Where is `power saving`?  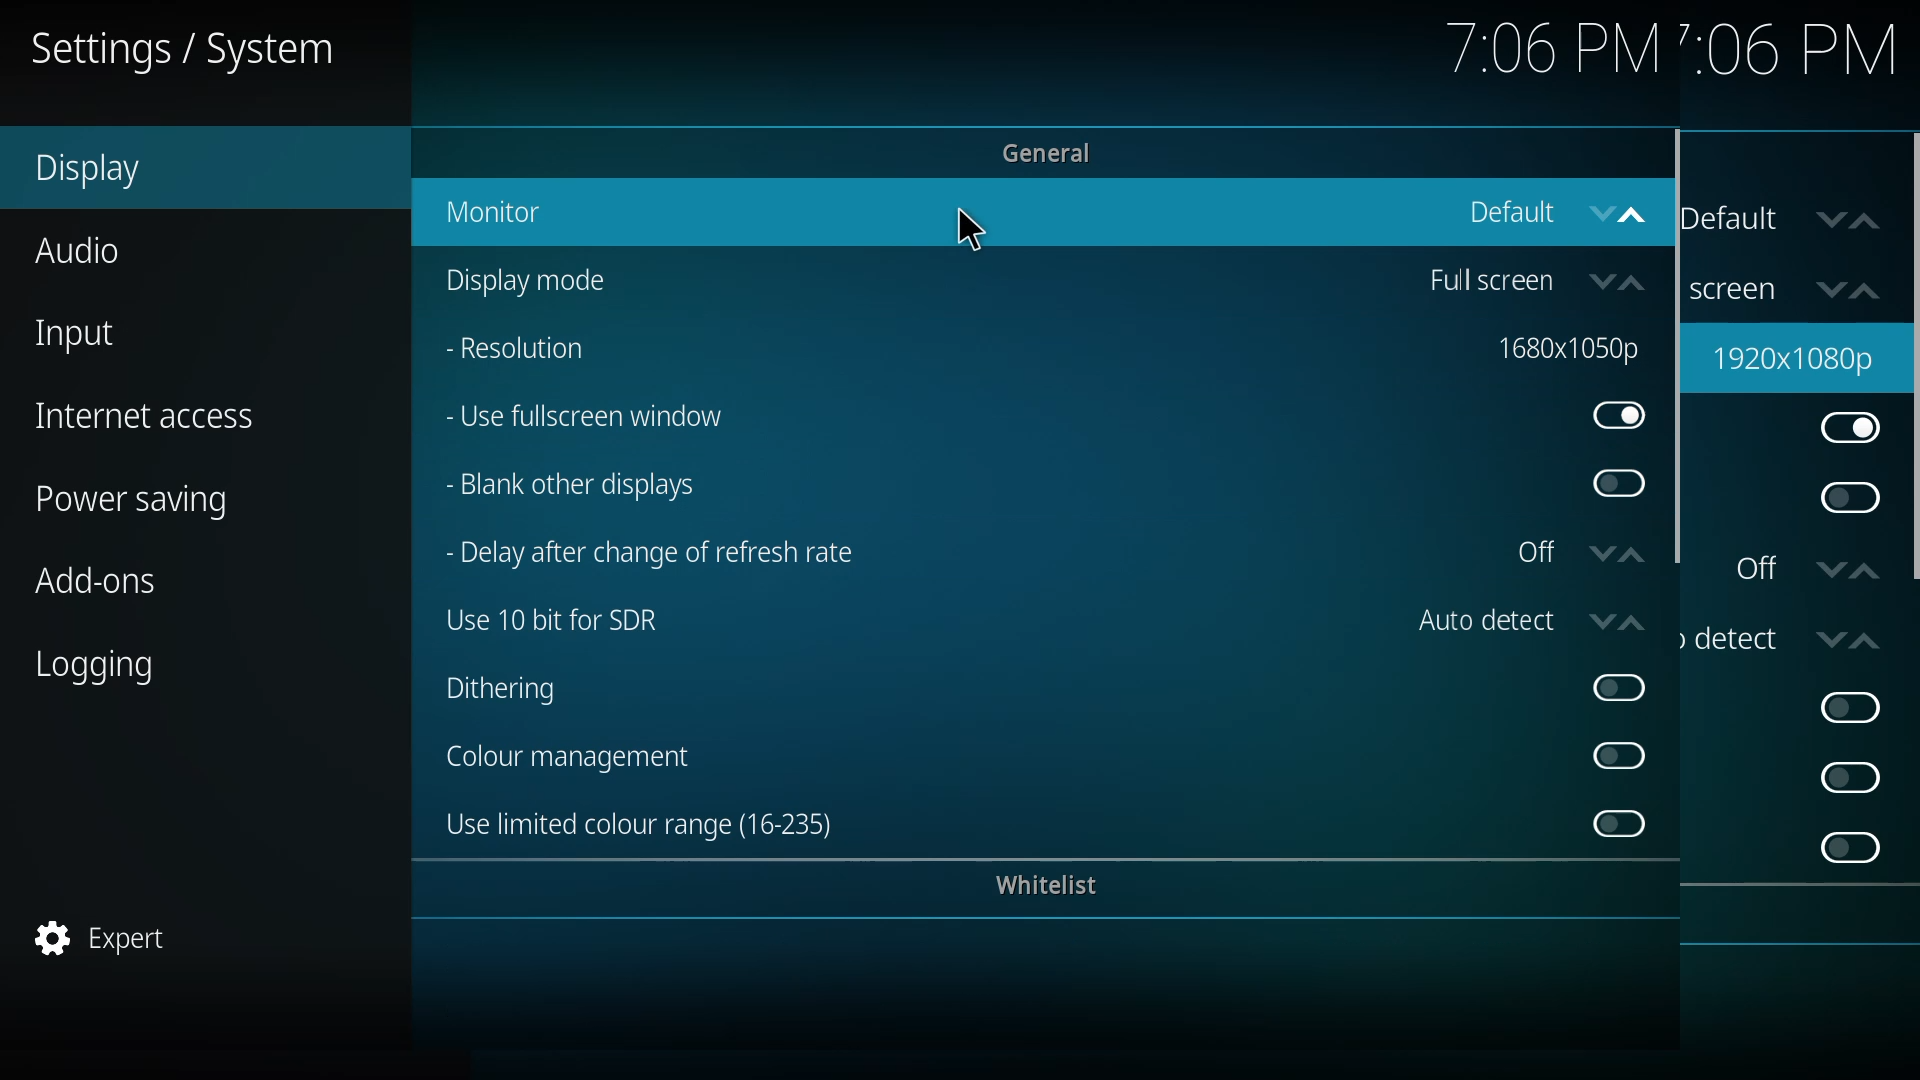
power saving is located at coordinates (171, 517).